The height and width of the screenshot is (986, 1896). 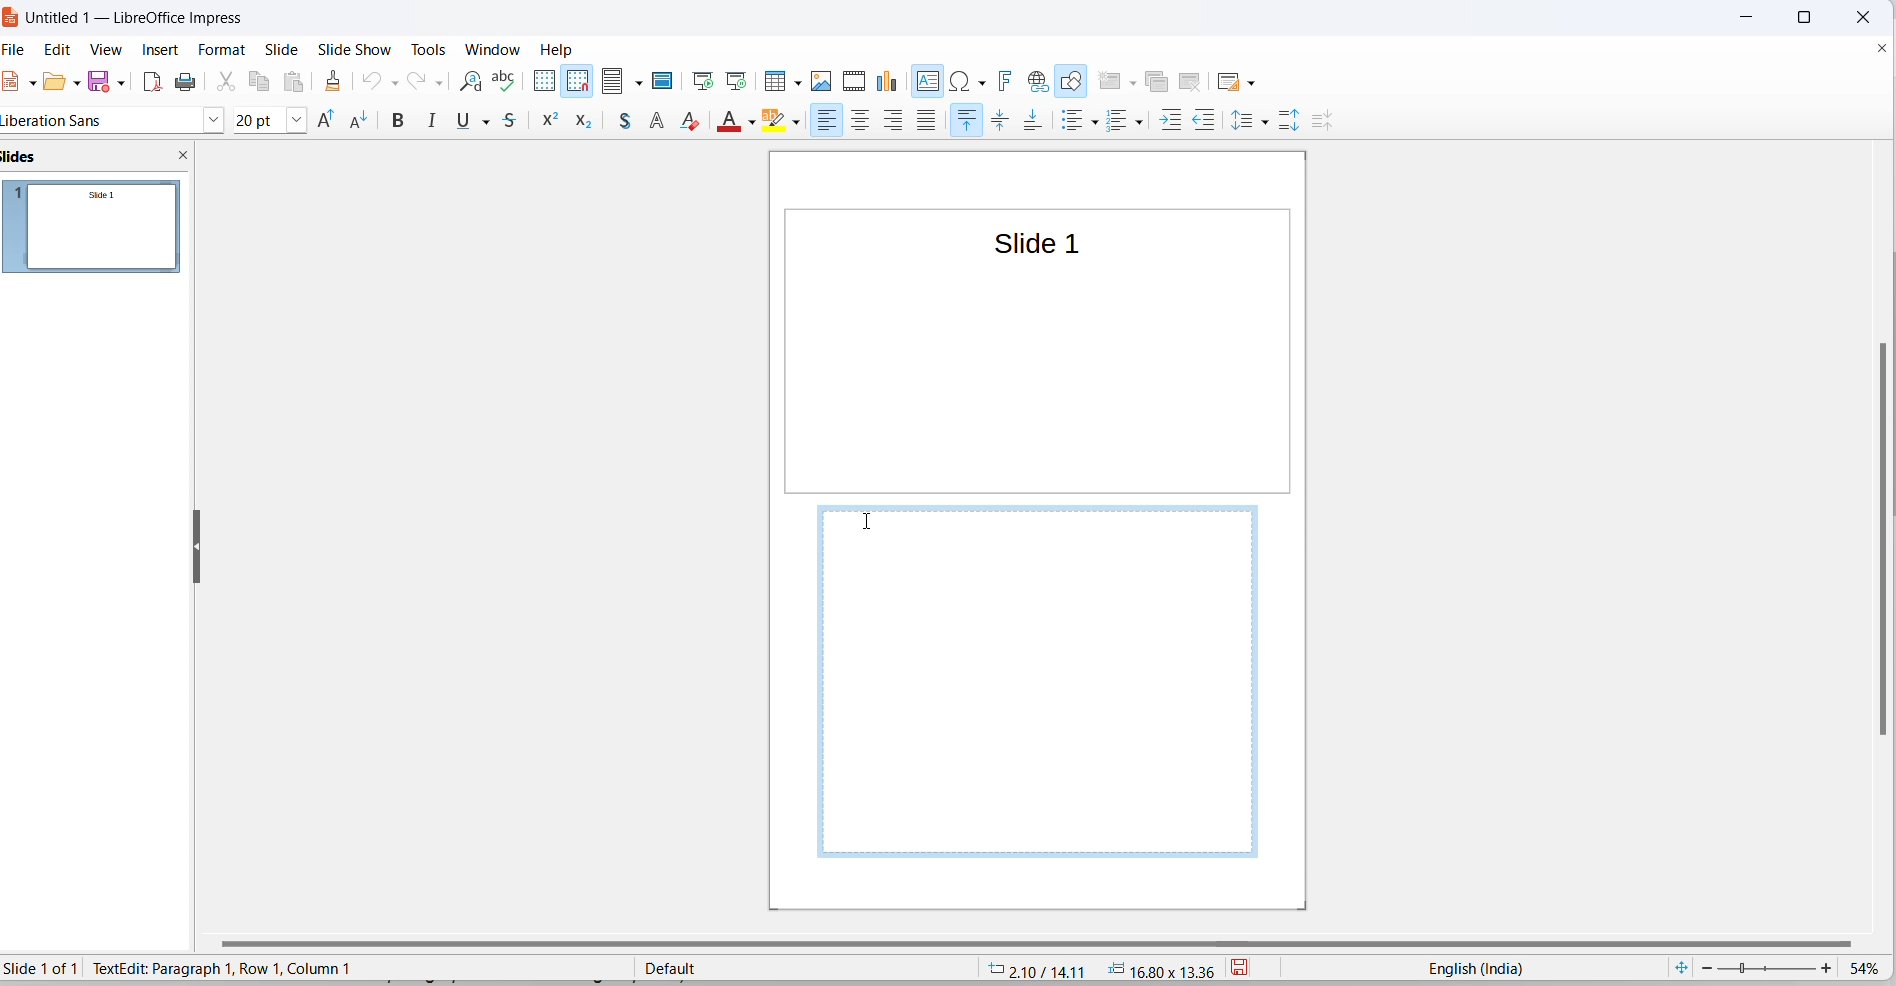 What do you see at coordinates (1028, 243) in the screenshot?
I see `slide title` at bounding box center [1028, 243].